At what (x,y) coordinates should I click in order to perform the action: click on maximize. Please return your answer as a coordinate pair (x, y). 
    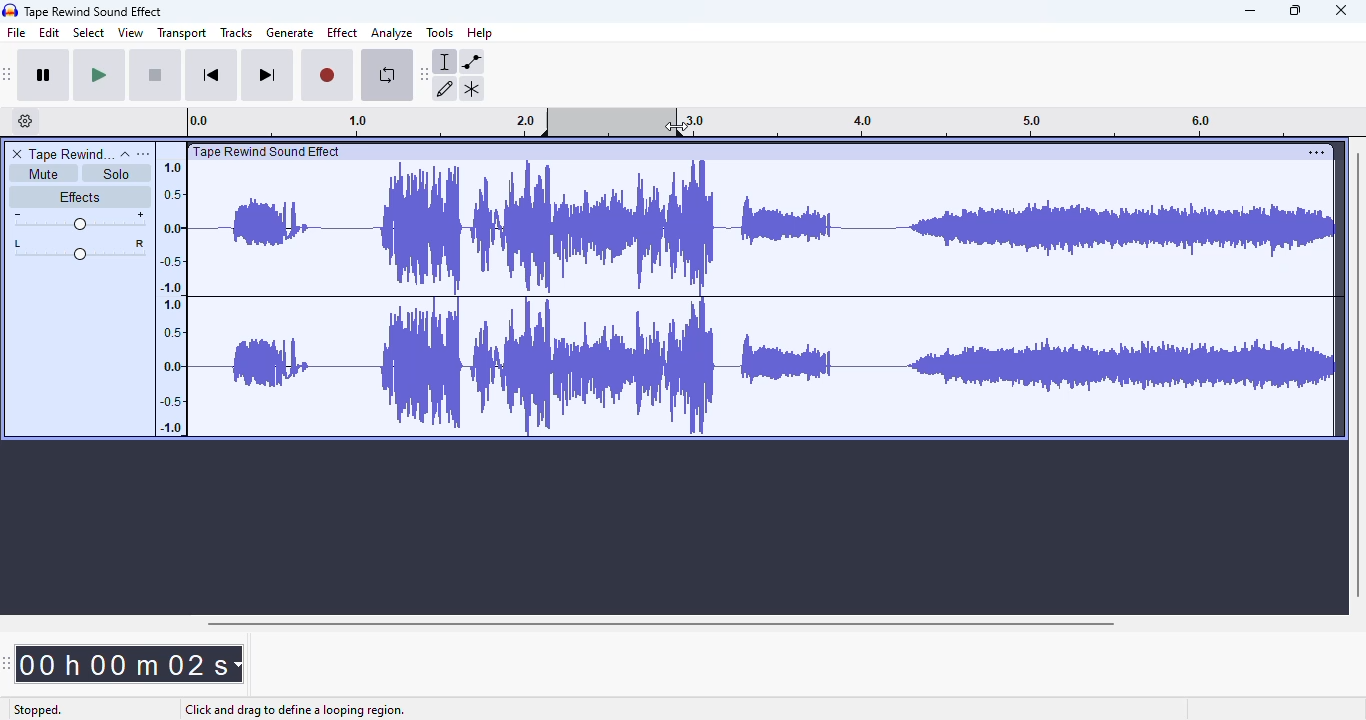
    Looking at the image, I should click on (1297, 10).